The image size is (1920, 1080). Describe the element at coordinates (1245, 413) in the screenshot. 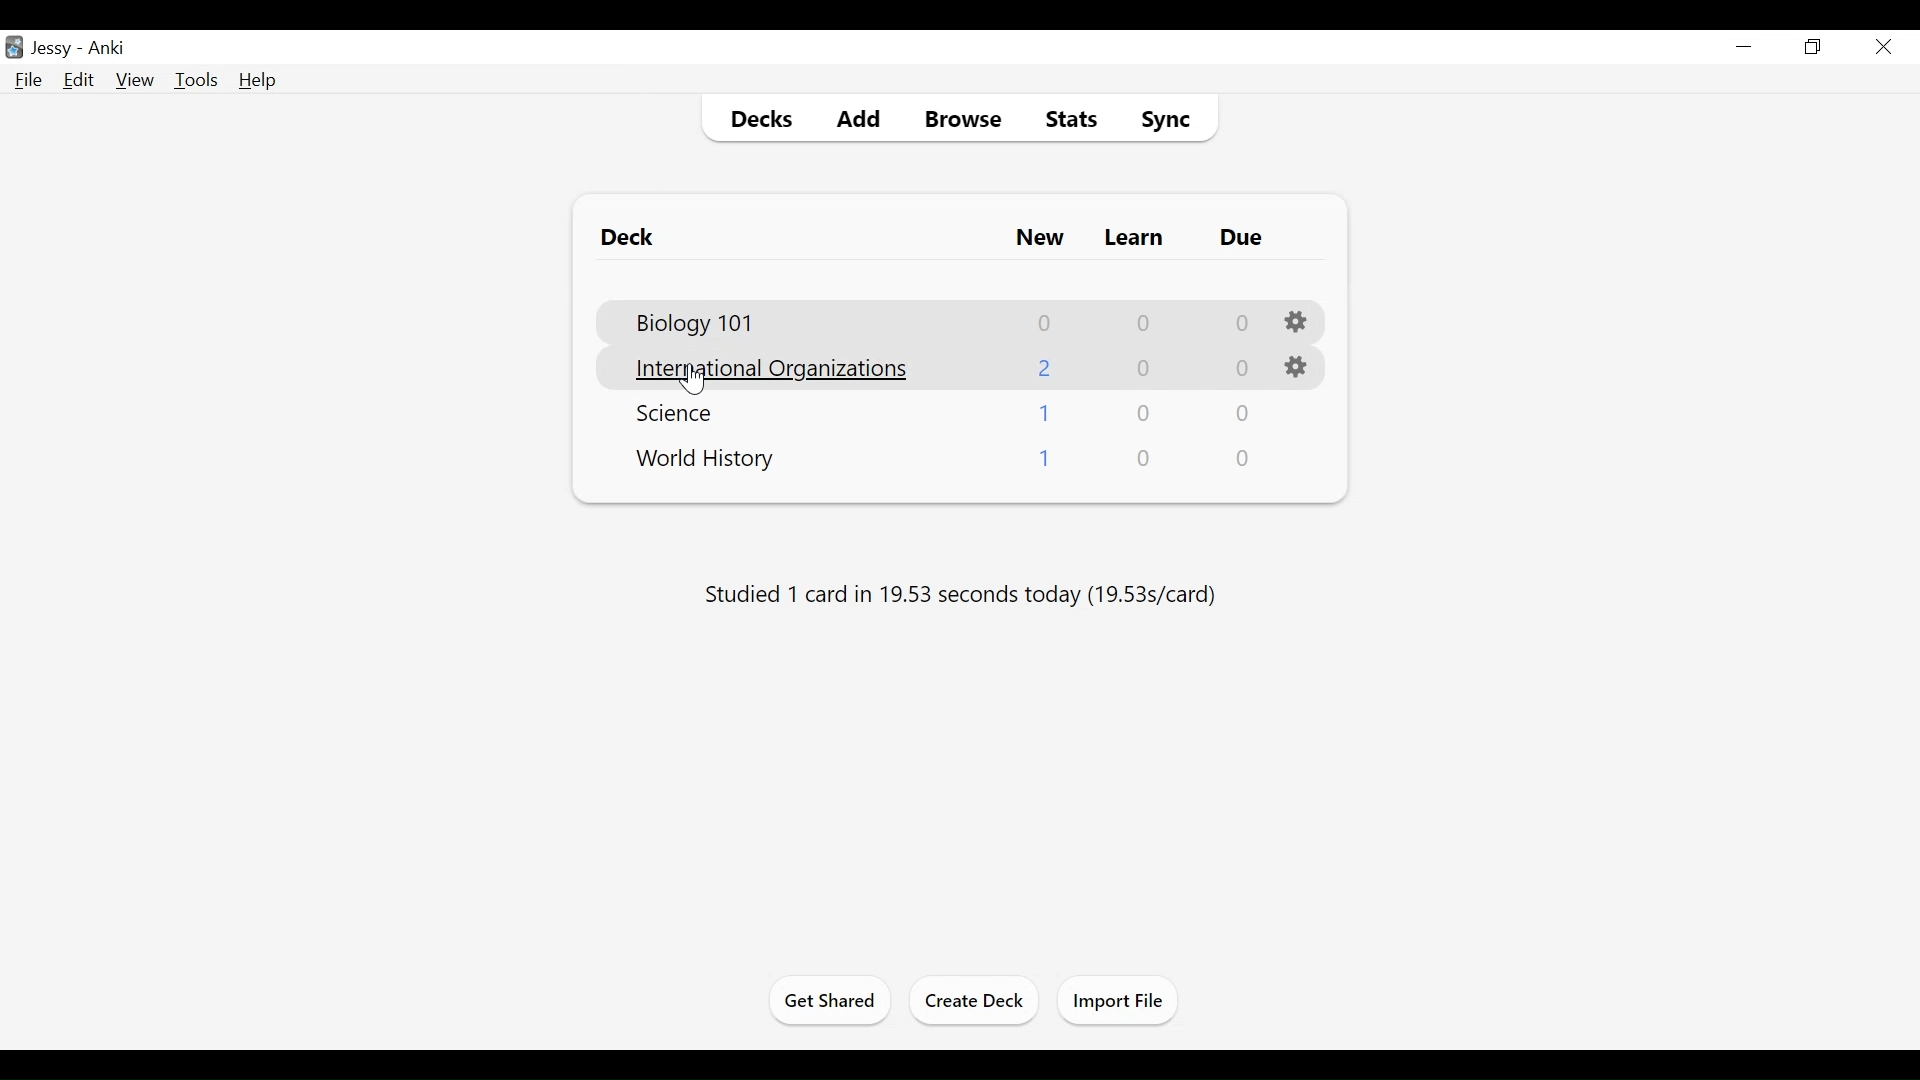

I see `Due Cards Count"` at that location.